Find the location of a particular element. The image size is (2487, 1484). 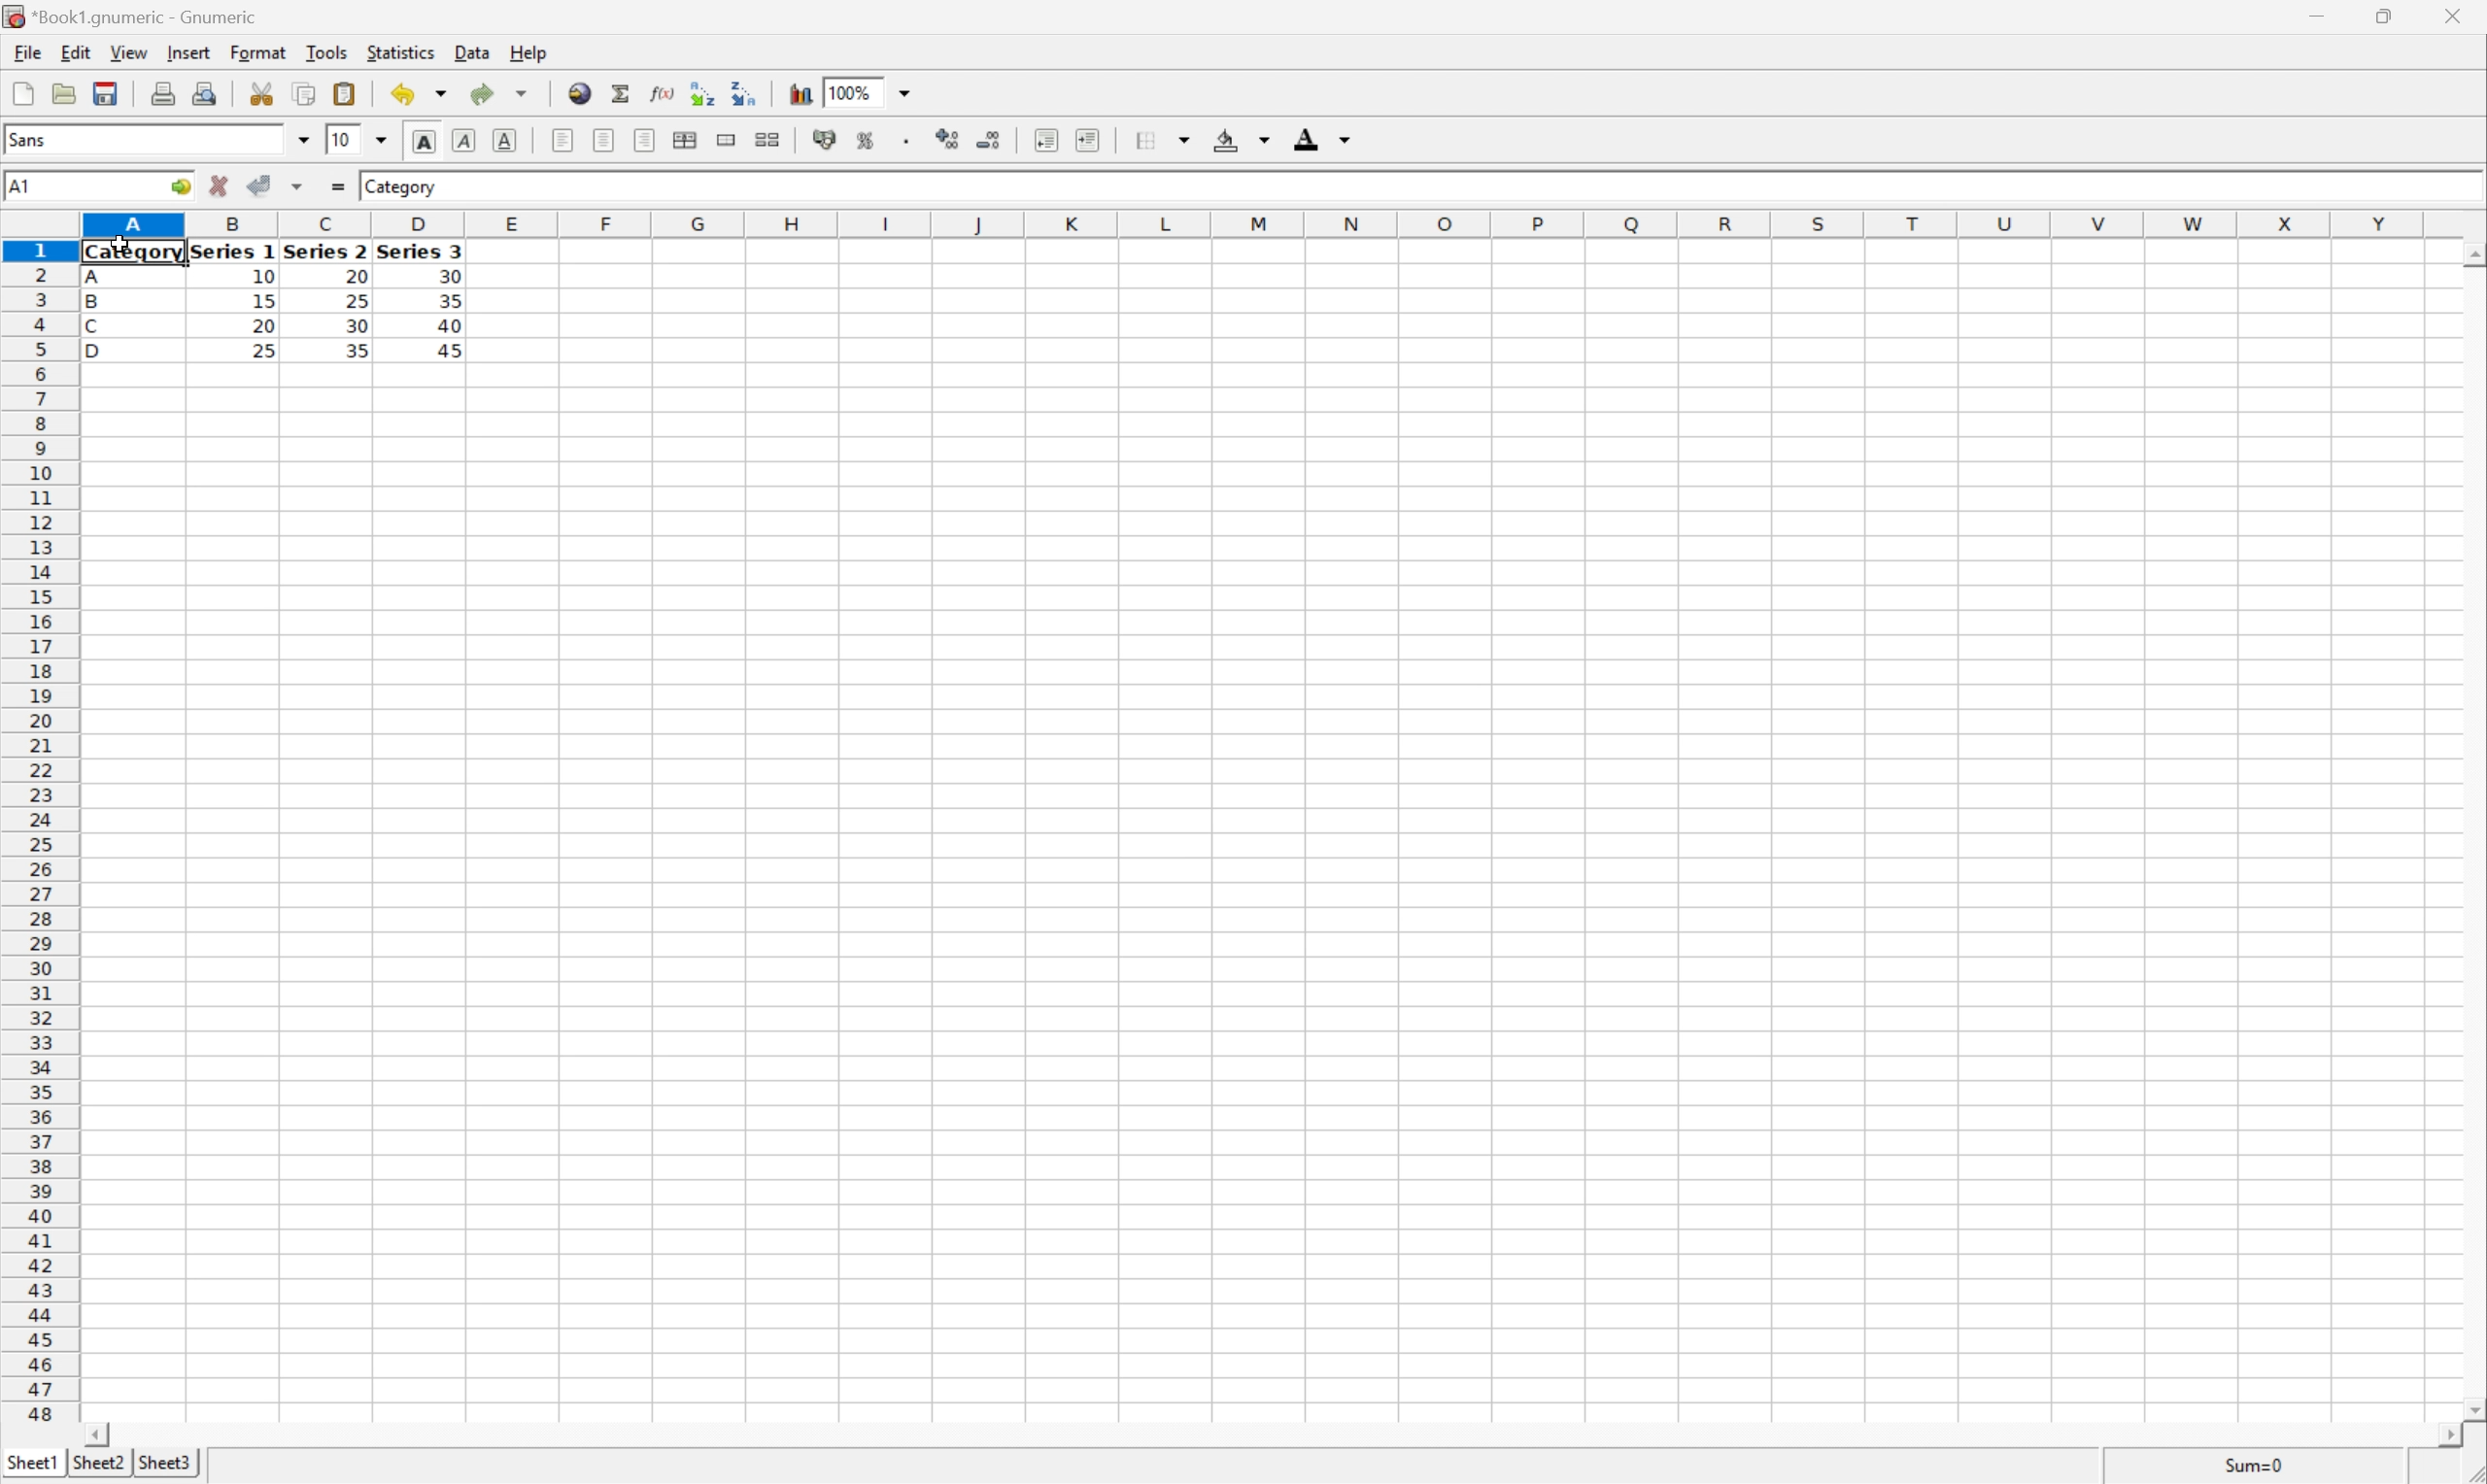

Series 1 is located at coordinates (233, 253).